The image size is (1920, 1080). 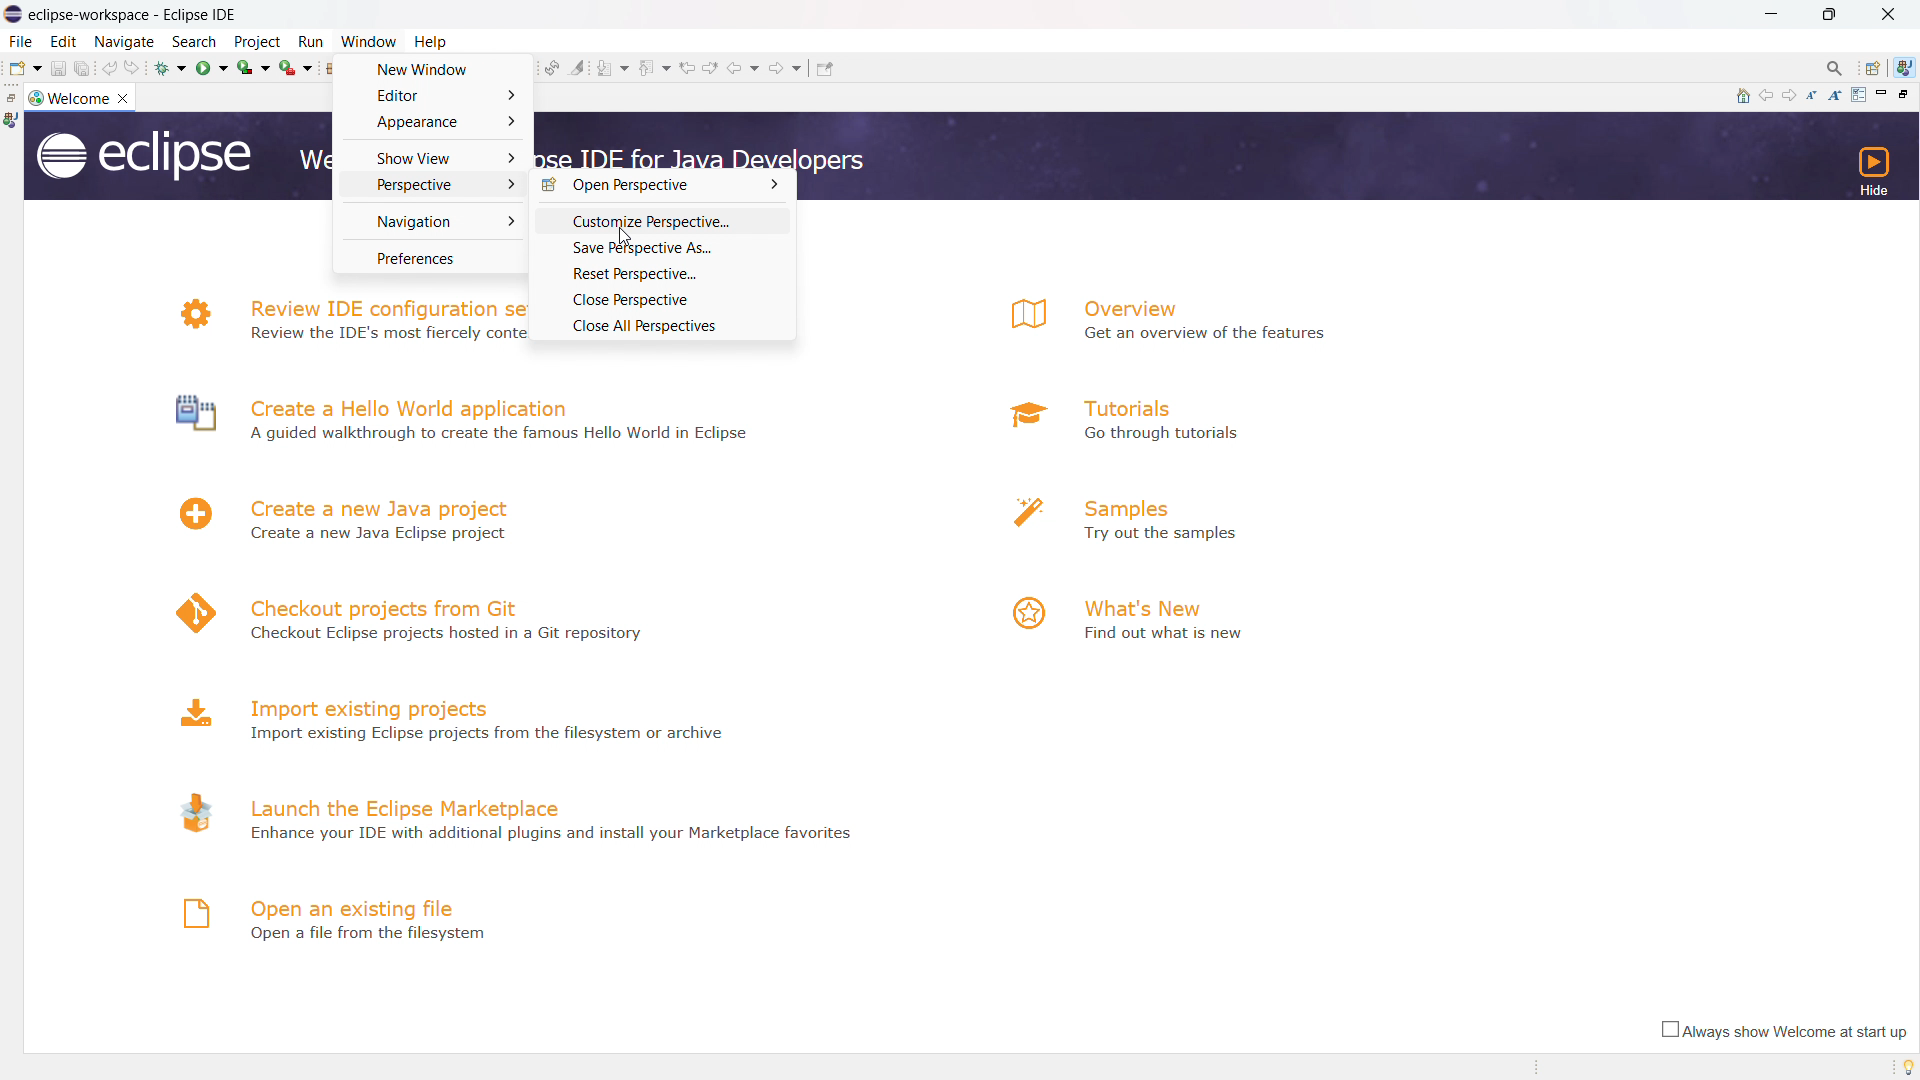 I want to click on A guided walkthrough to create the famous Hello World in Eclipse, so click(x=502, y=433).